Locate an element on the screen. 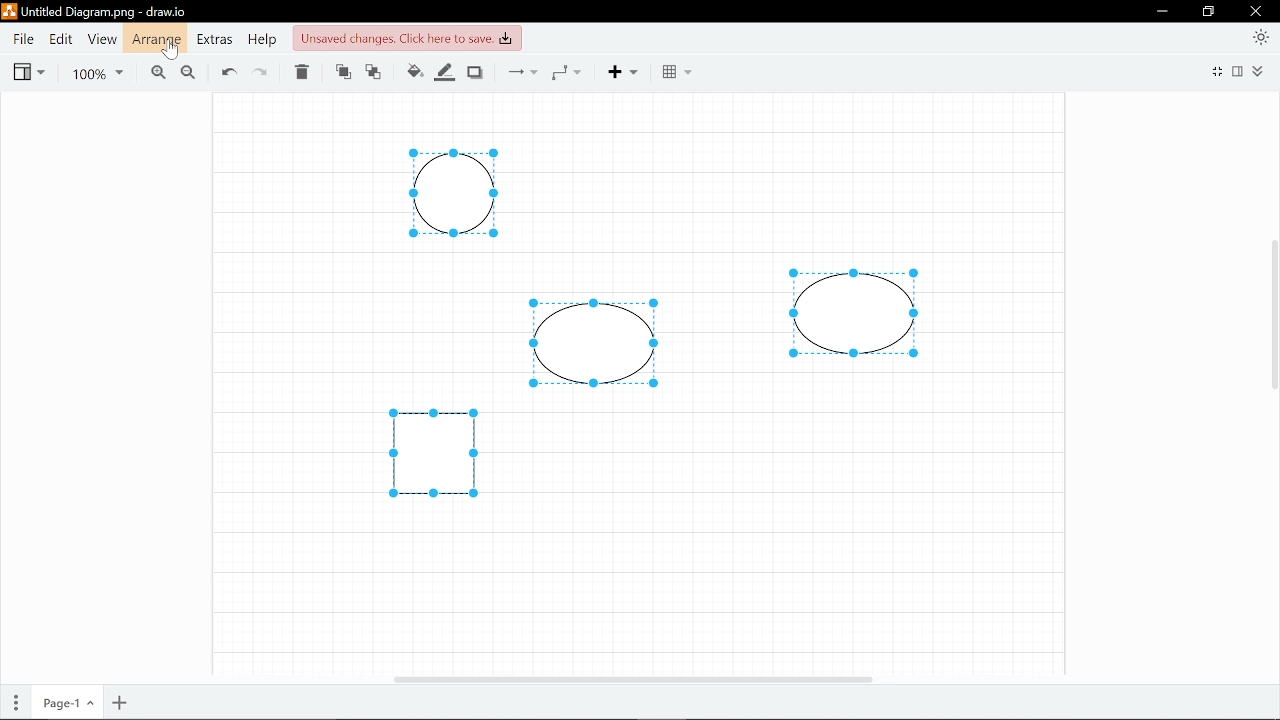  Currently opened file in draw.io is located at coordinates (98, 13).